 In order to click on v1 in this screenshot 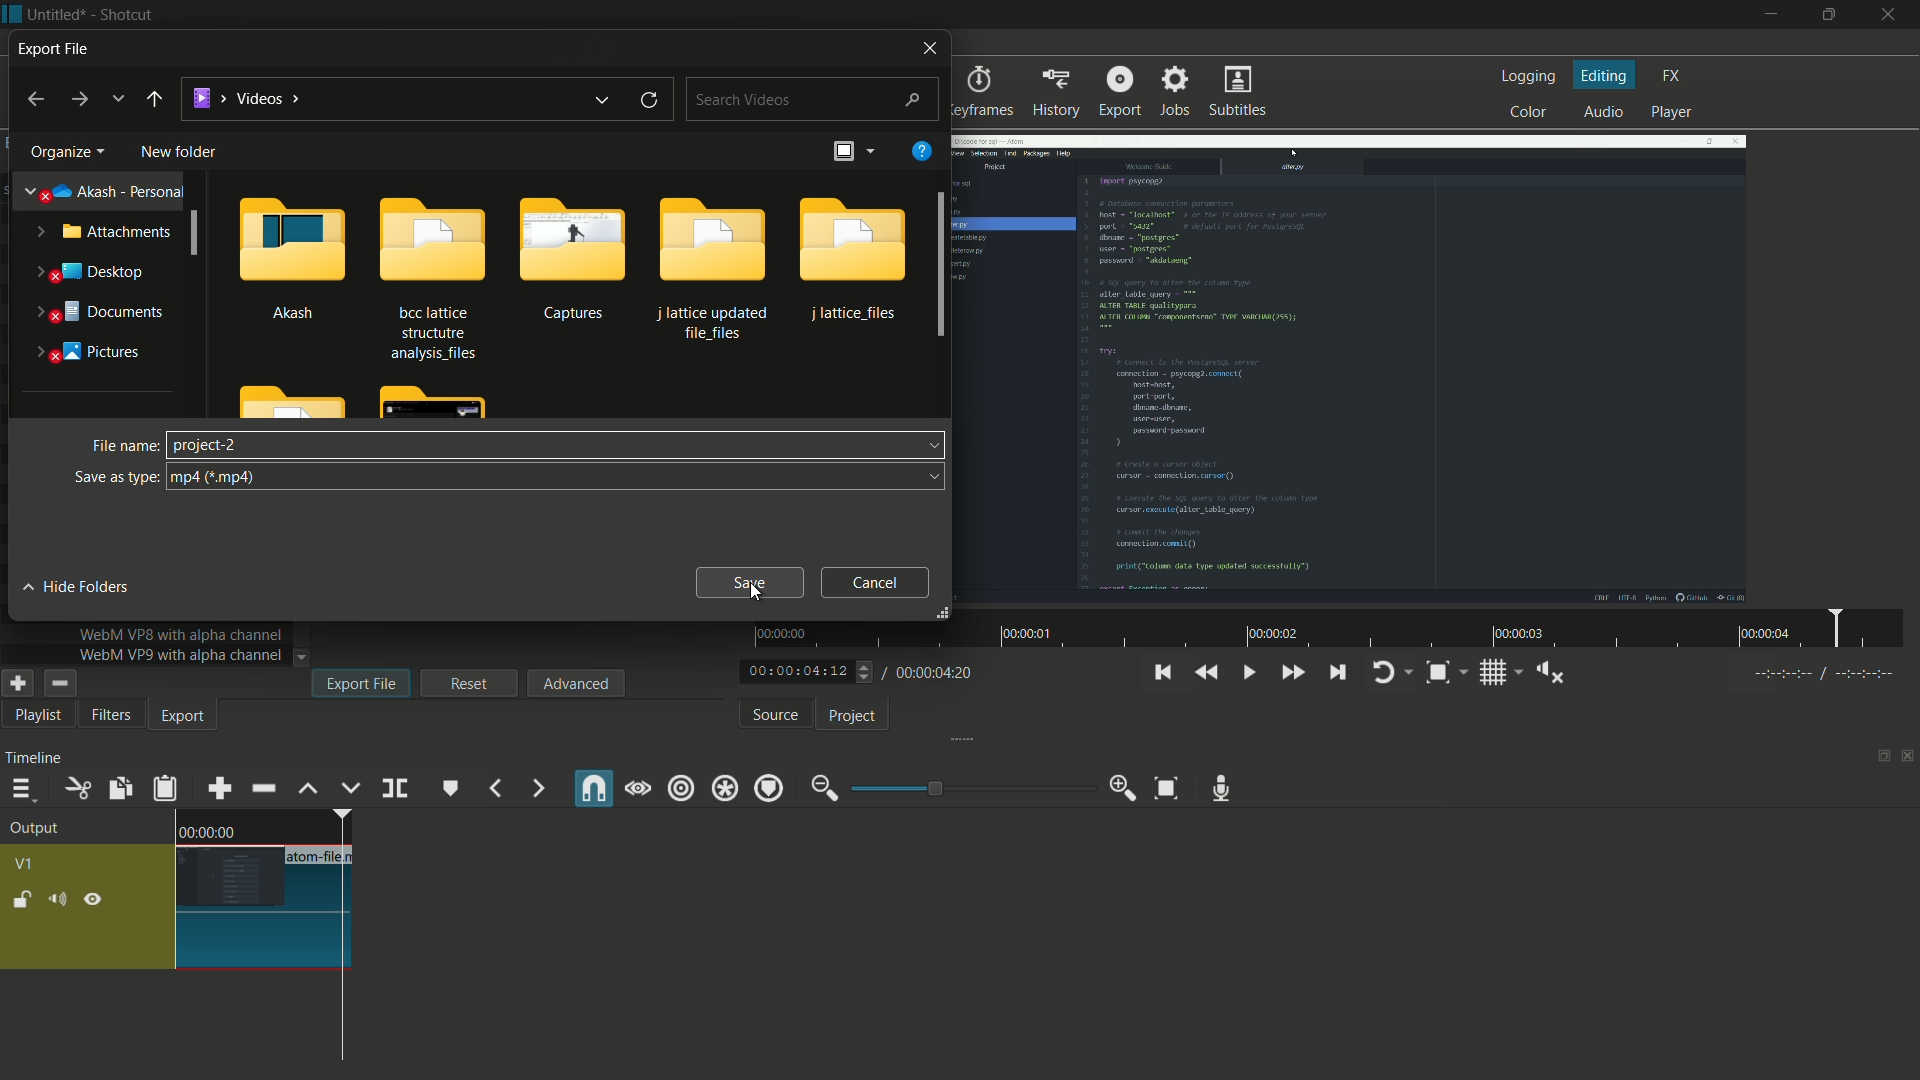, I will do `click(22, 863)`.